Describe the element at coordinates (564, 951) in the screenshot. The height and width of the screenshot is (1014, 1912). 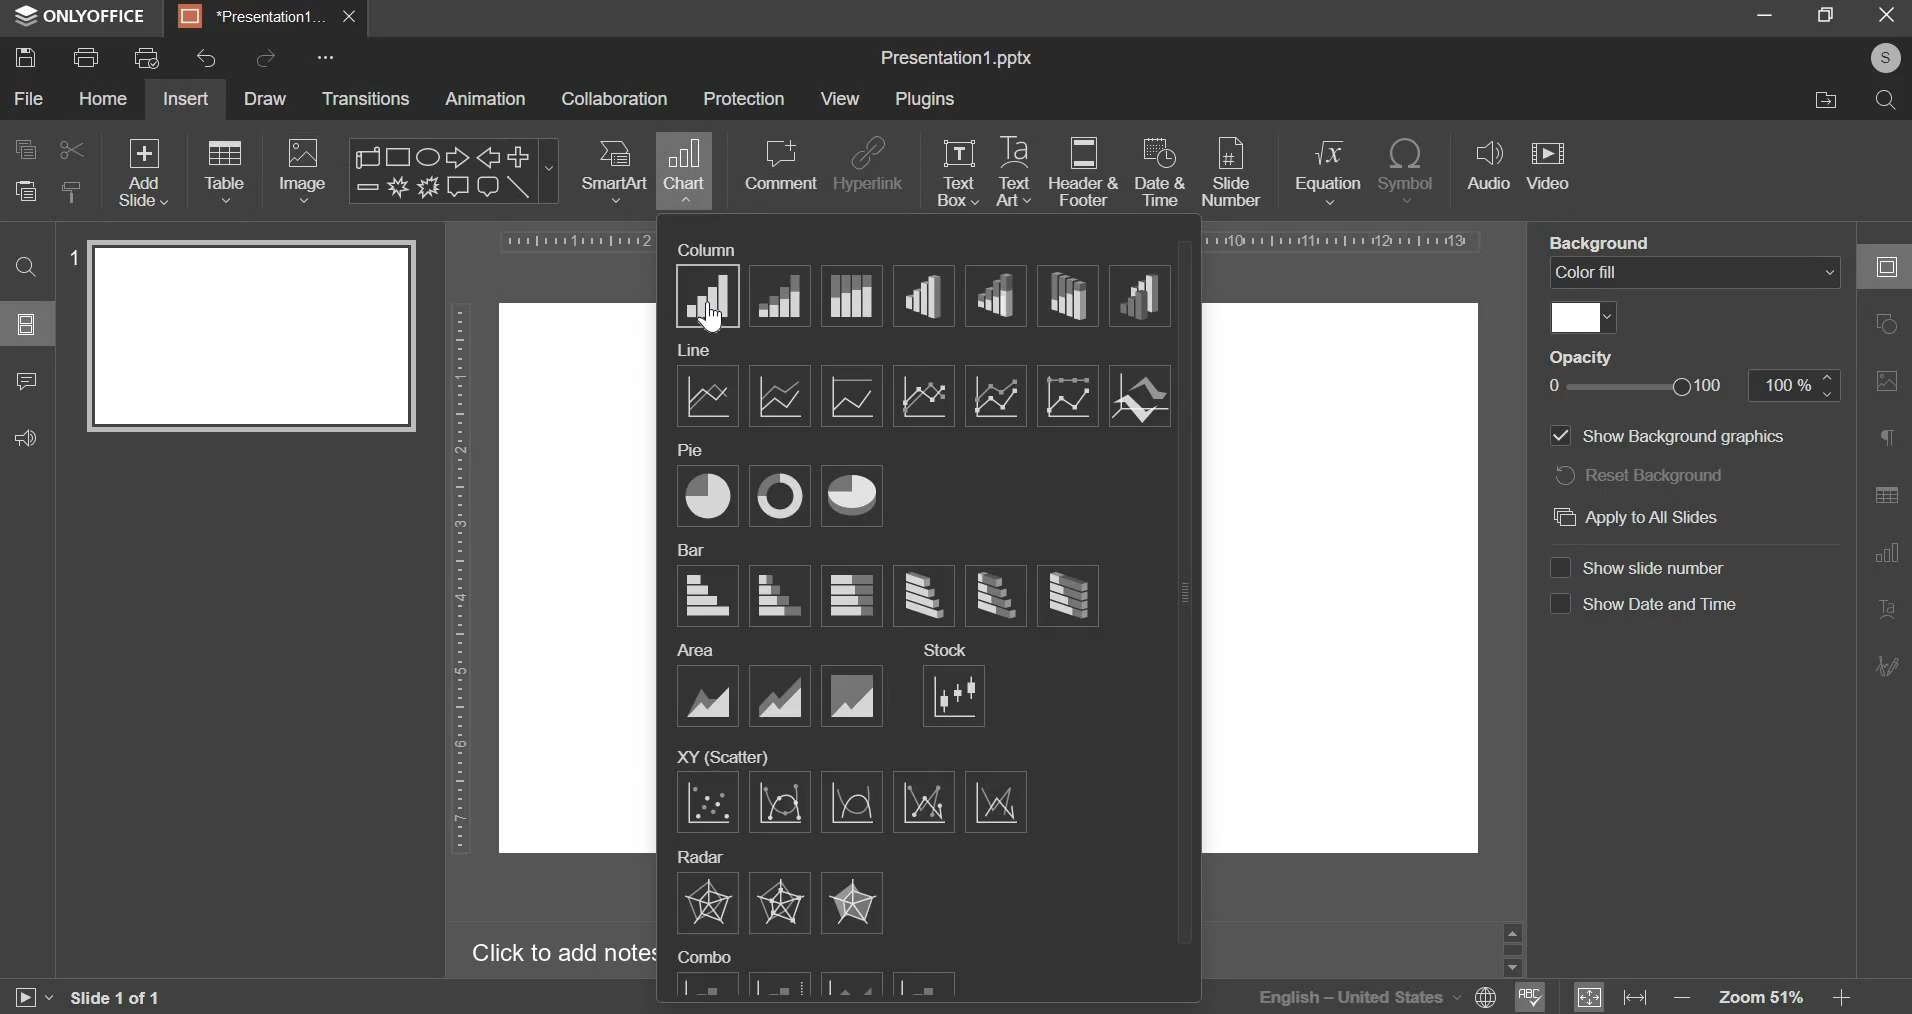
I see `click to add notes` at that location.